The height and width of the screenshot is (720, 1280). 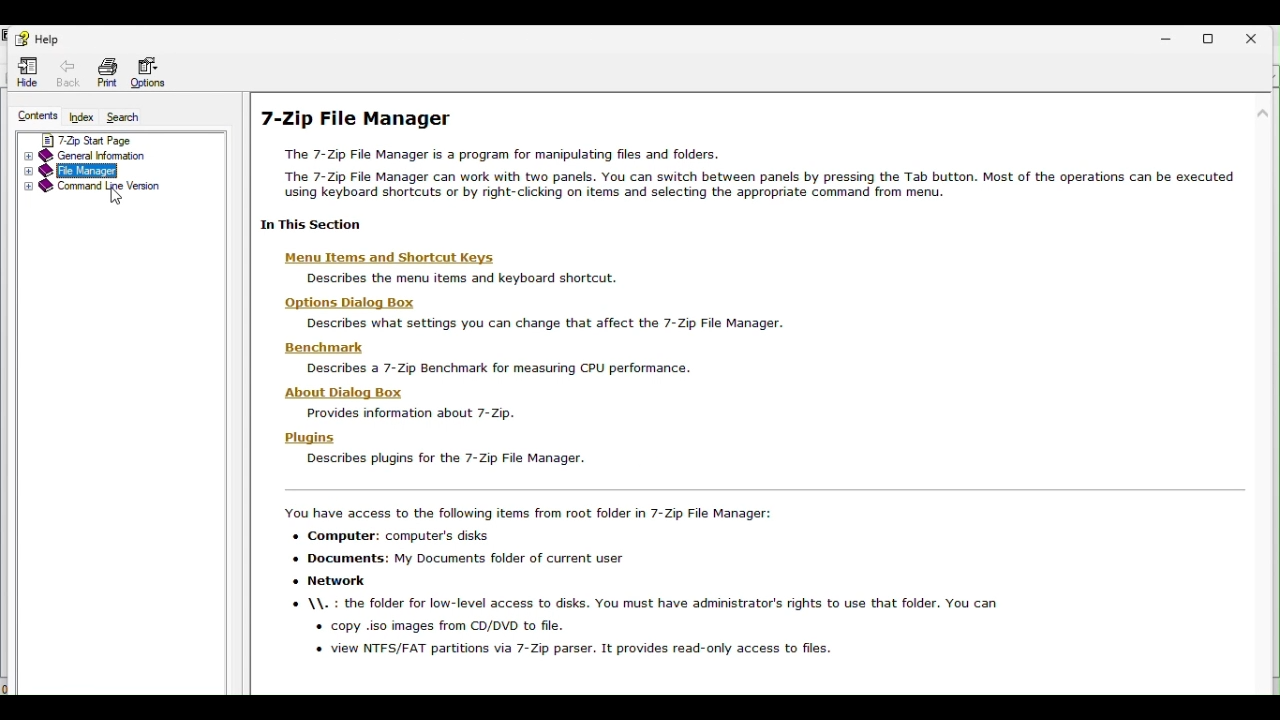 I want to click on Search, so click(x=135, y=118).